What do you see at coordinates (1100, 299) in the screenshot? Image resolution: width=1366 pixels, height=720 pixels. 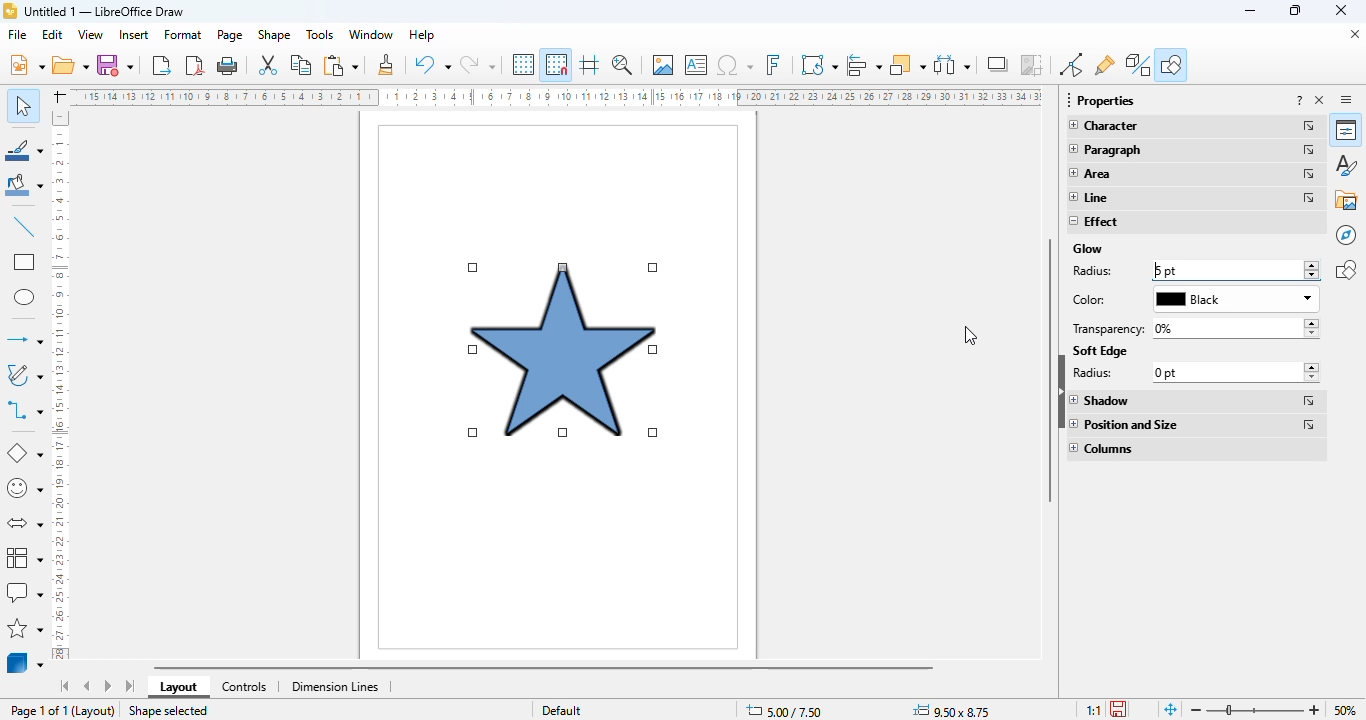 I see `color` at bounding box center [1100, 299].